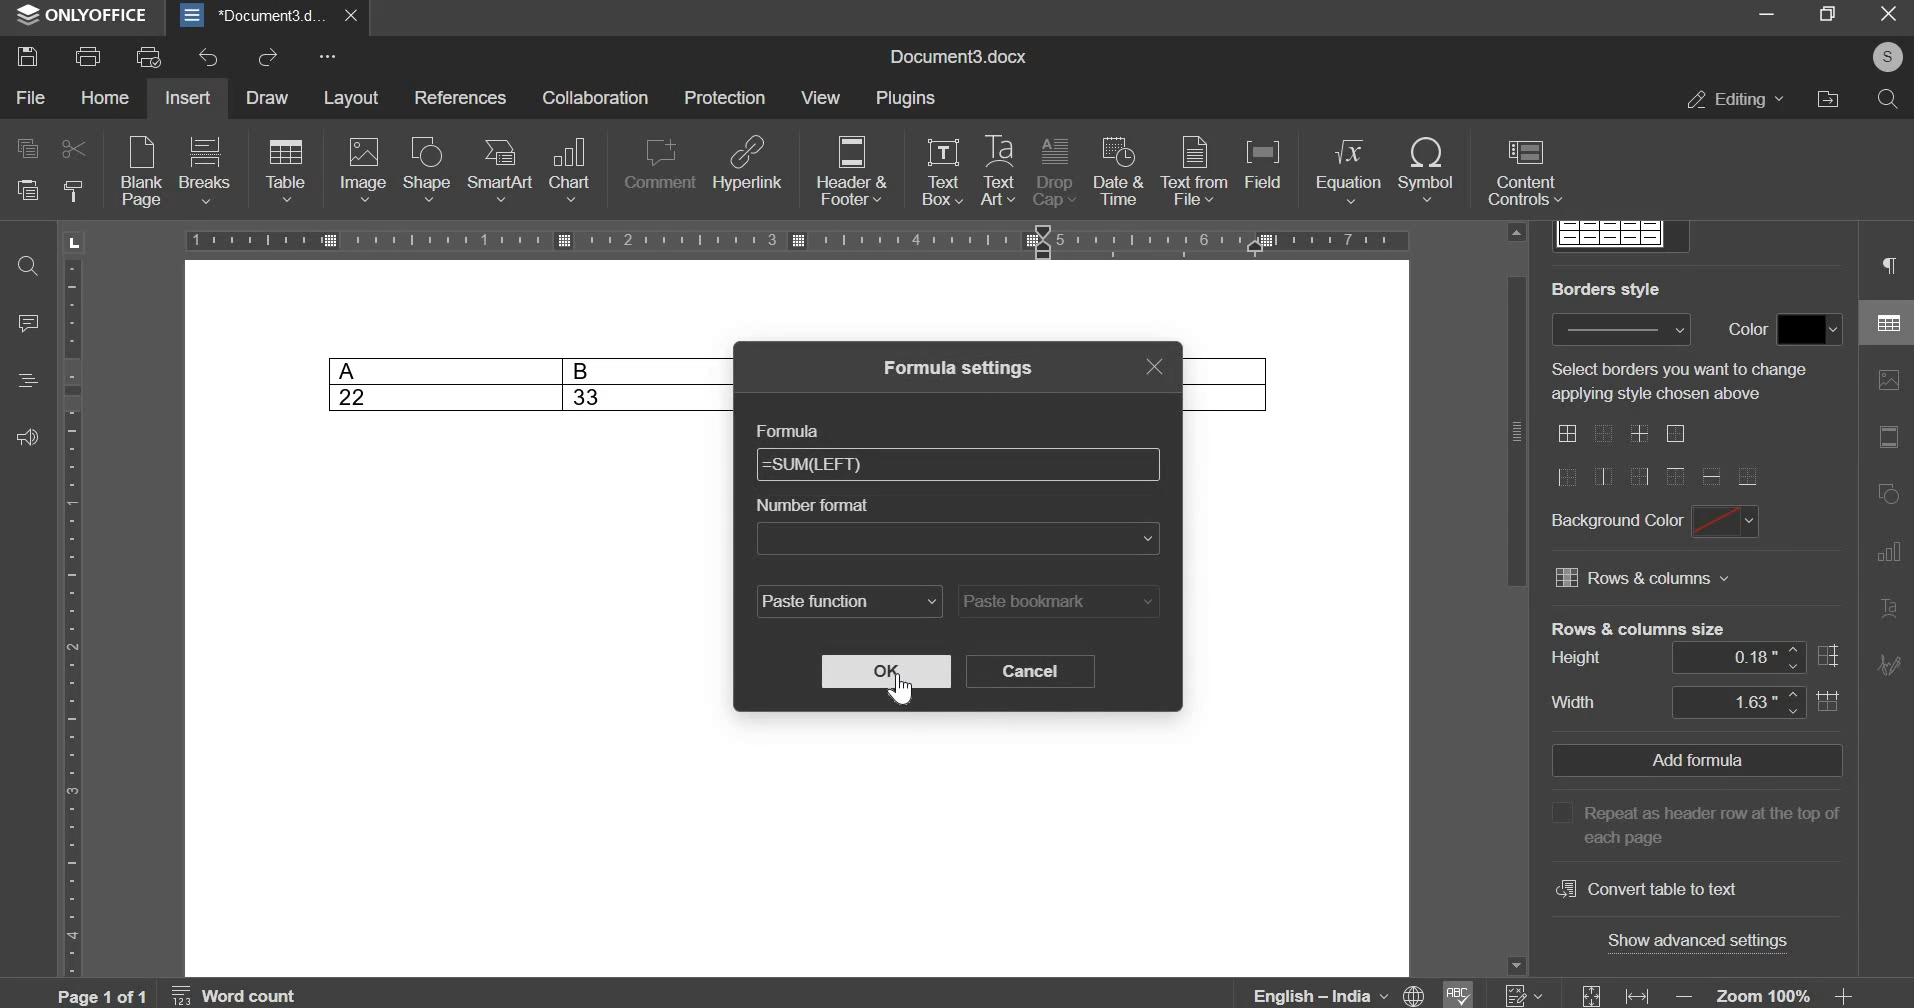 The height and width of the screenshot is (1008, 1914). I want to click on Document3.docx, so click(956, 57).